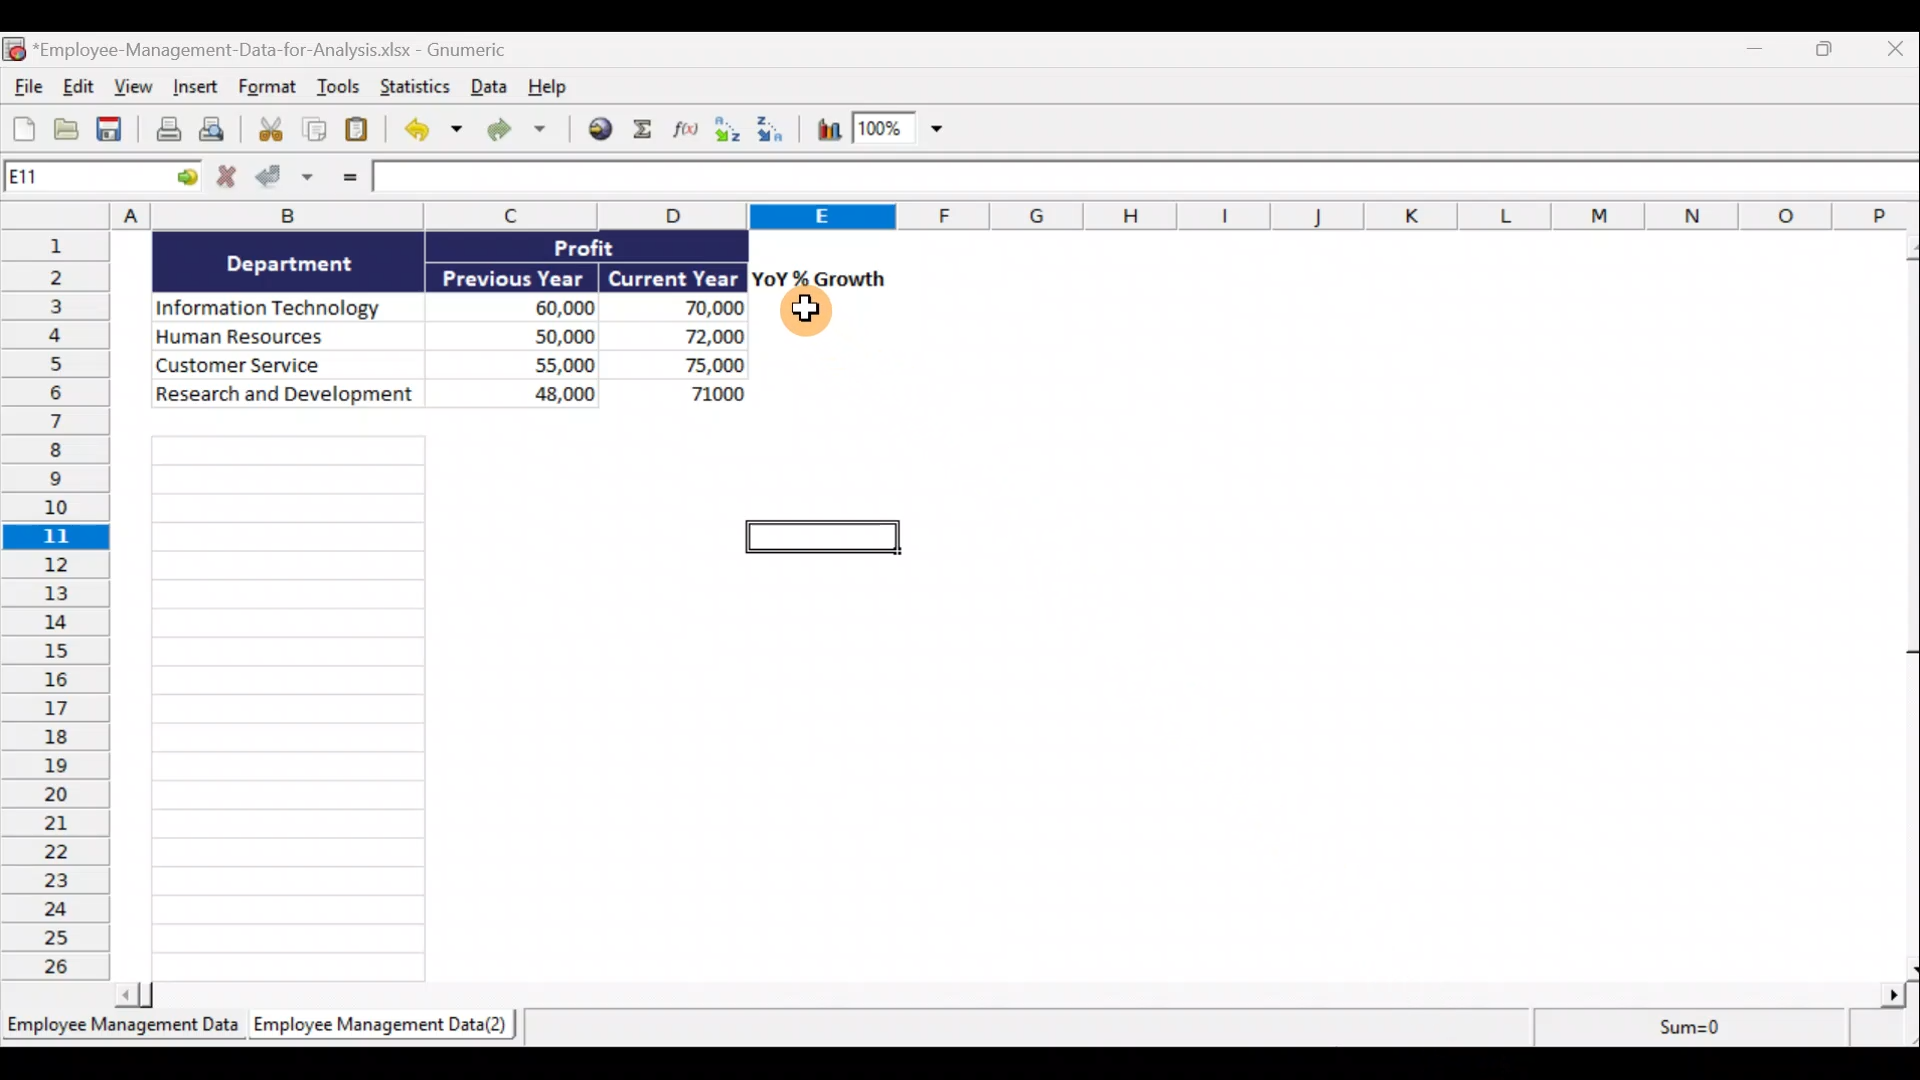 Image resolution: width=1920 pixels, height=1080 pixels. Describe the element at coordinates (1751, 53) in the screenshot. I see `Minimise` at that location.